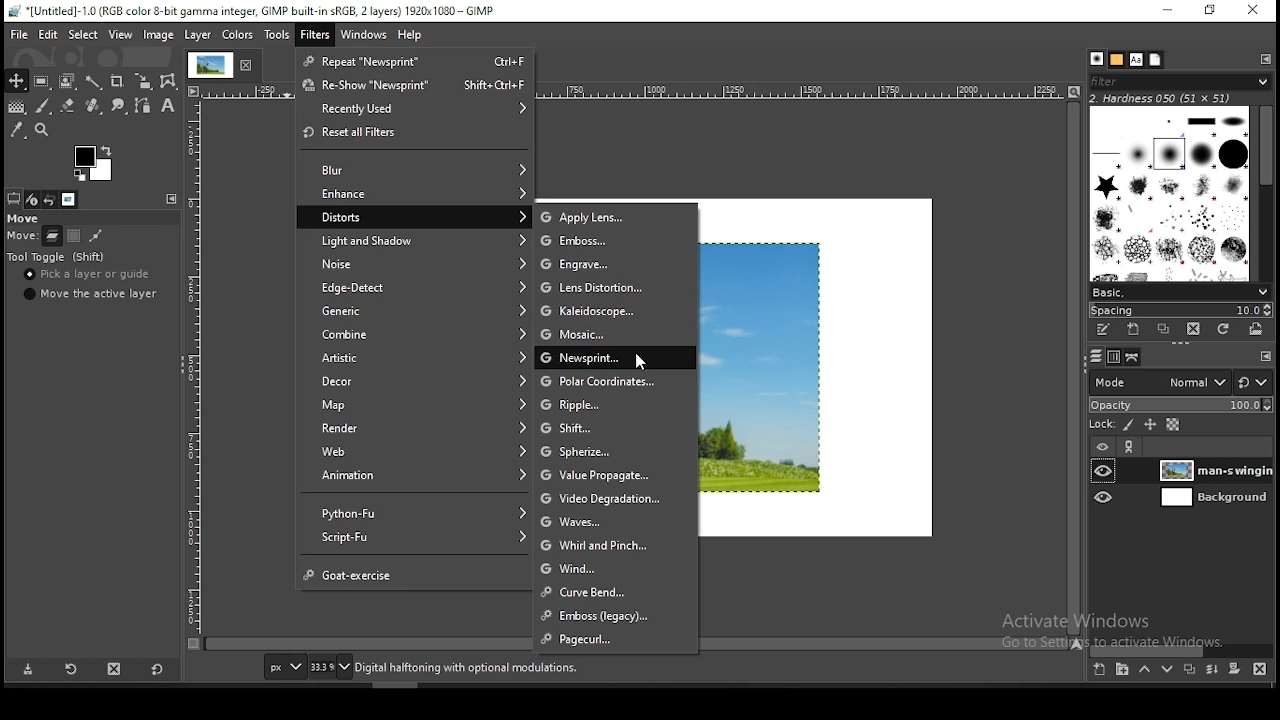 This screenshot has height=720, width=1280. I want to click on blur, so click(413, 167).